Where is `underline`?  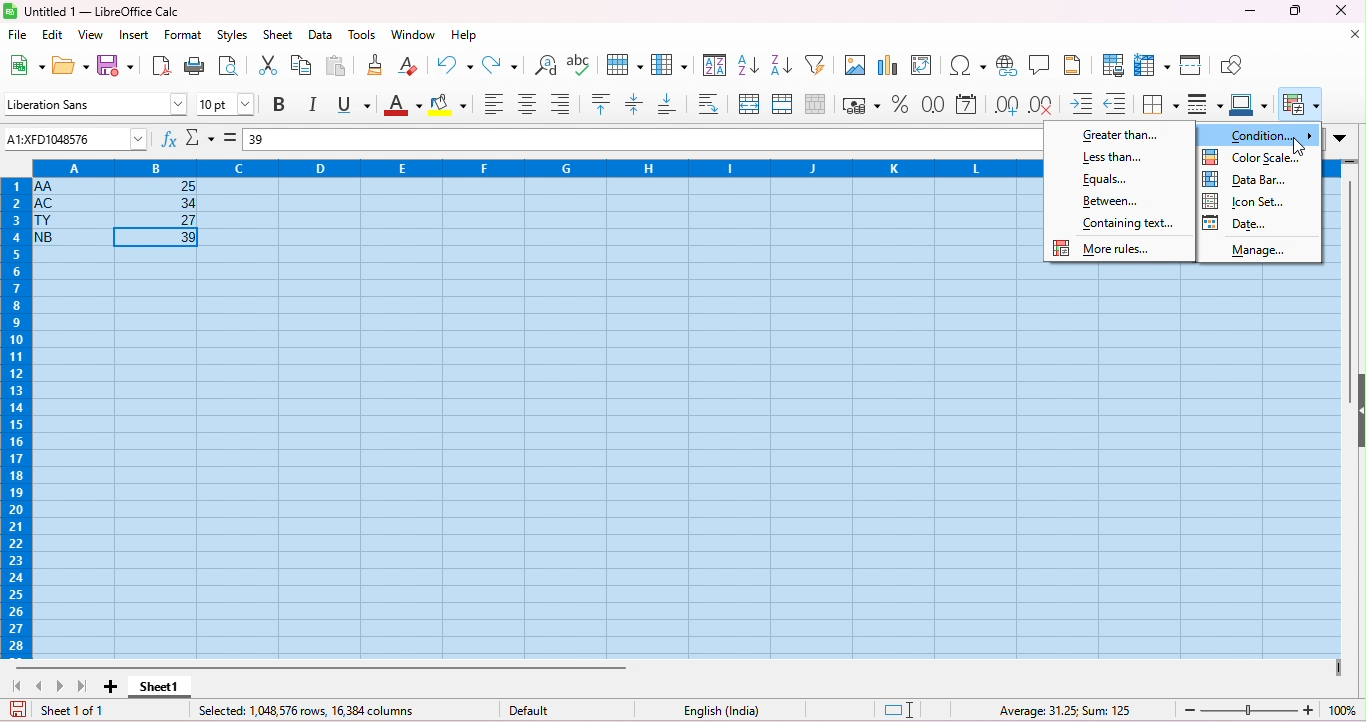
underline is located at coordinates (353, 105).